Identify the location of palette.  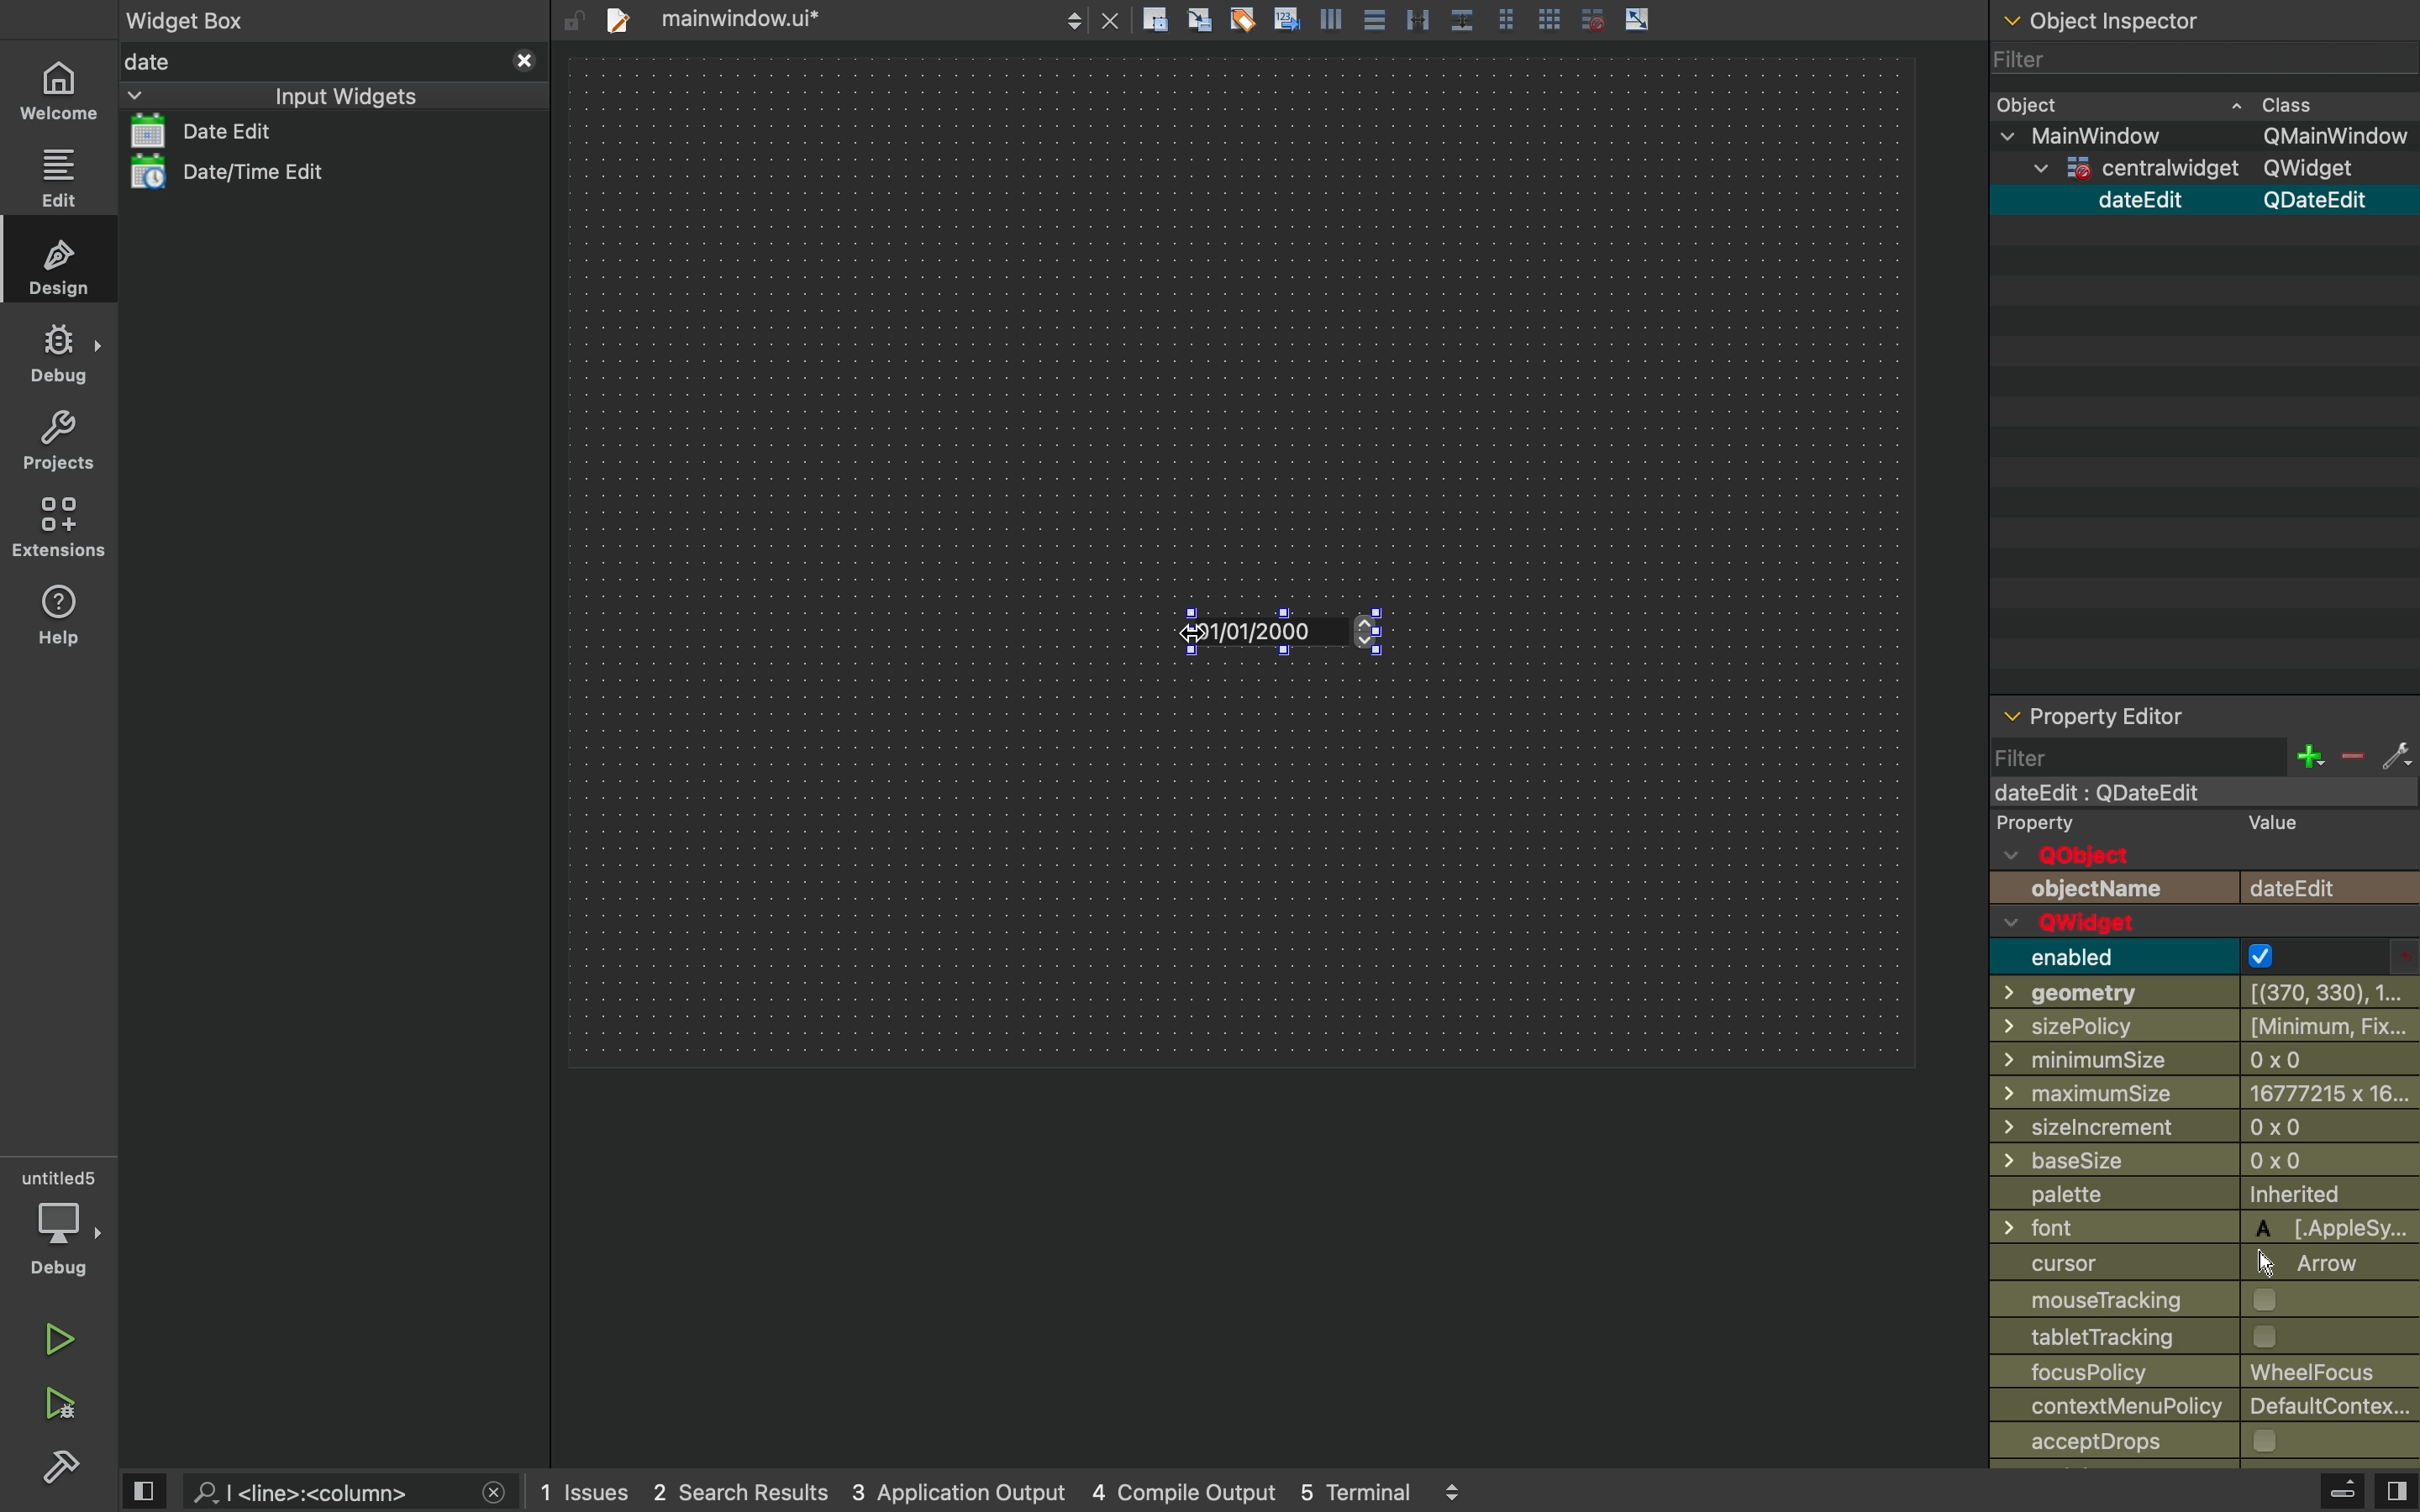
(2204, 1196).